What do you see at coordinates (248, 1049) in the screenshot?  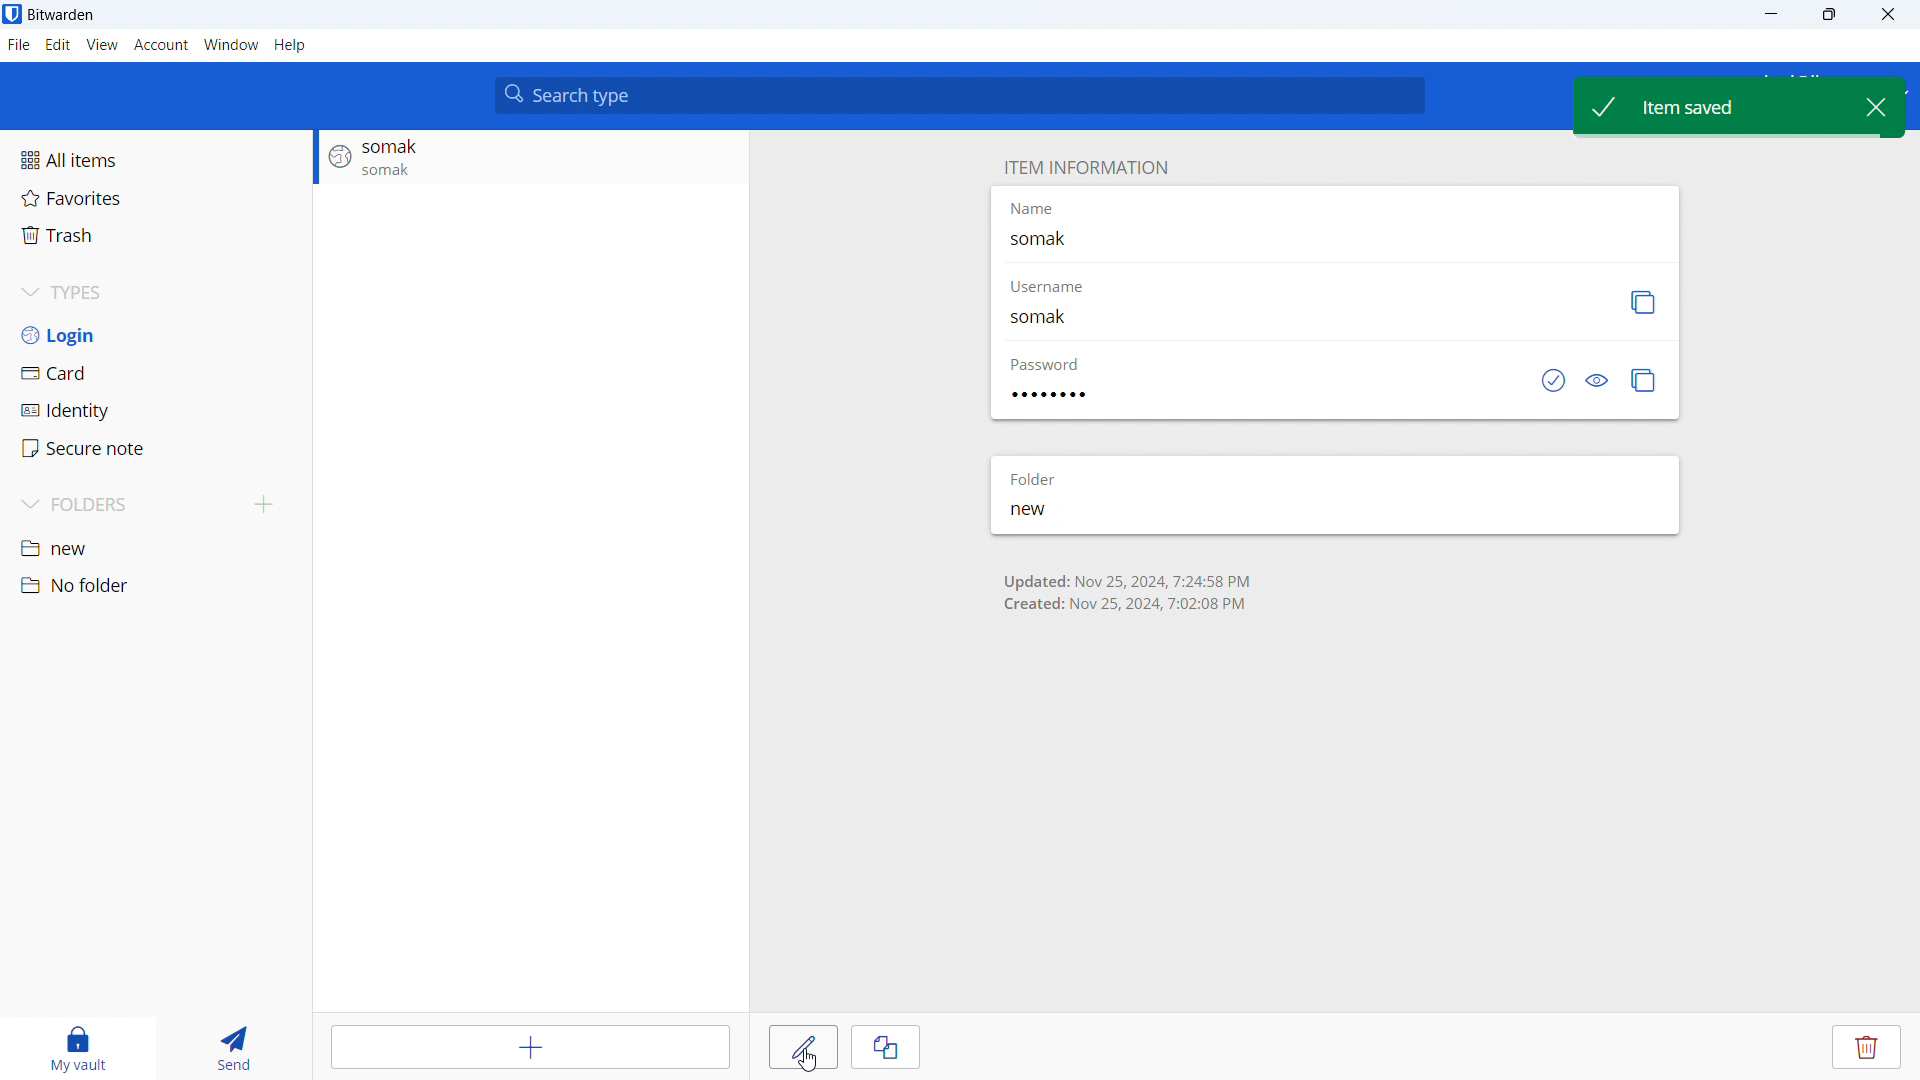 I see `send` at bounding box center [248, 1049].